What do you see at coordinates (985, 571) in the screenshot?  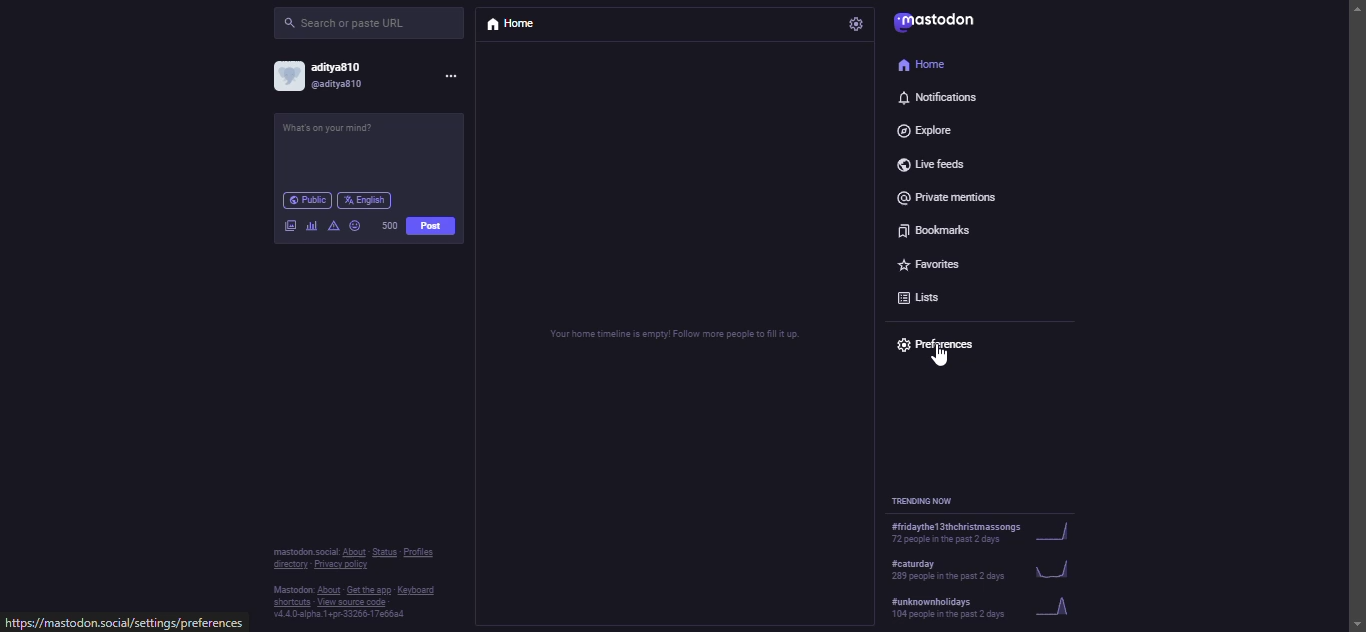 I see `trending` at bounding box center [985, 571].